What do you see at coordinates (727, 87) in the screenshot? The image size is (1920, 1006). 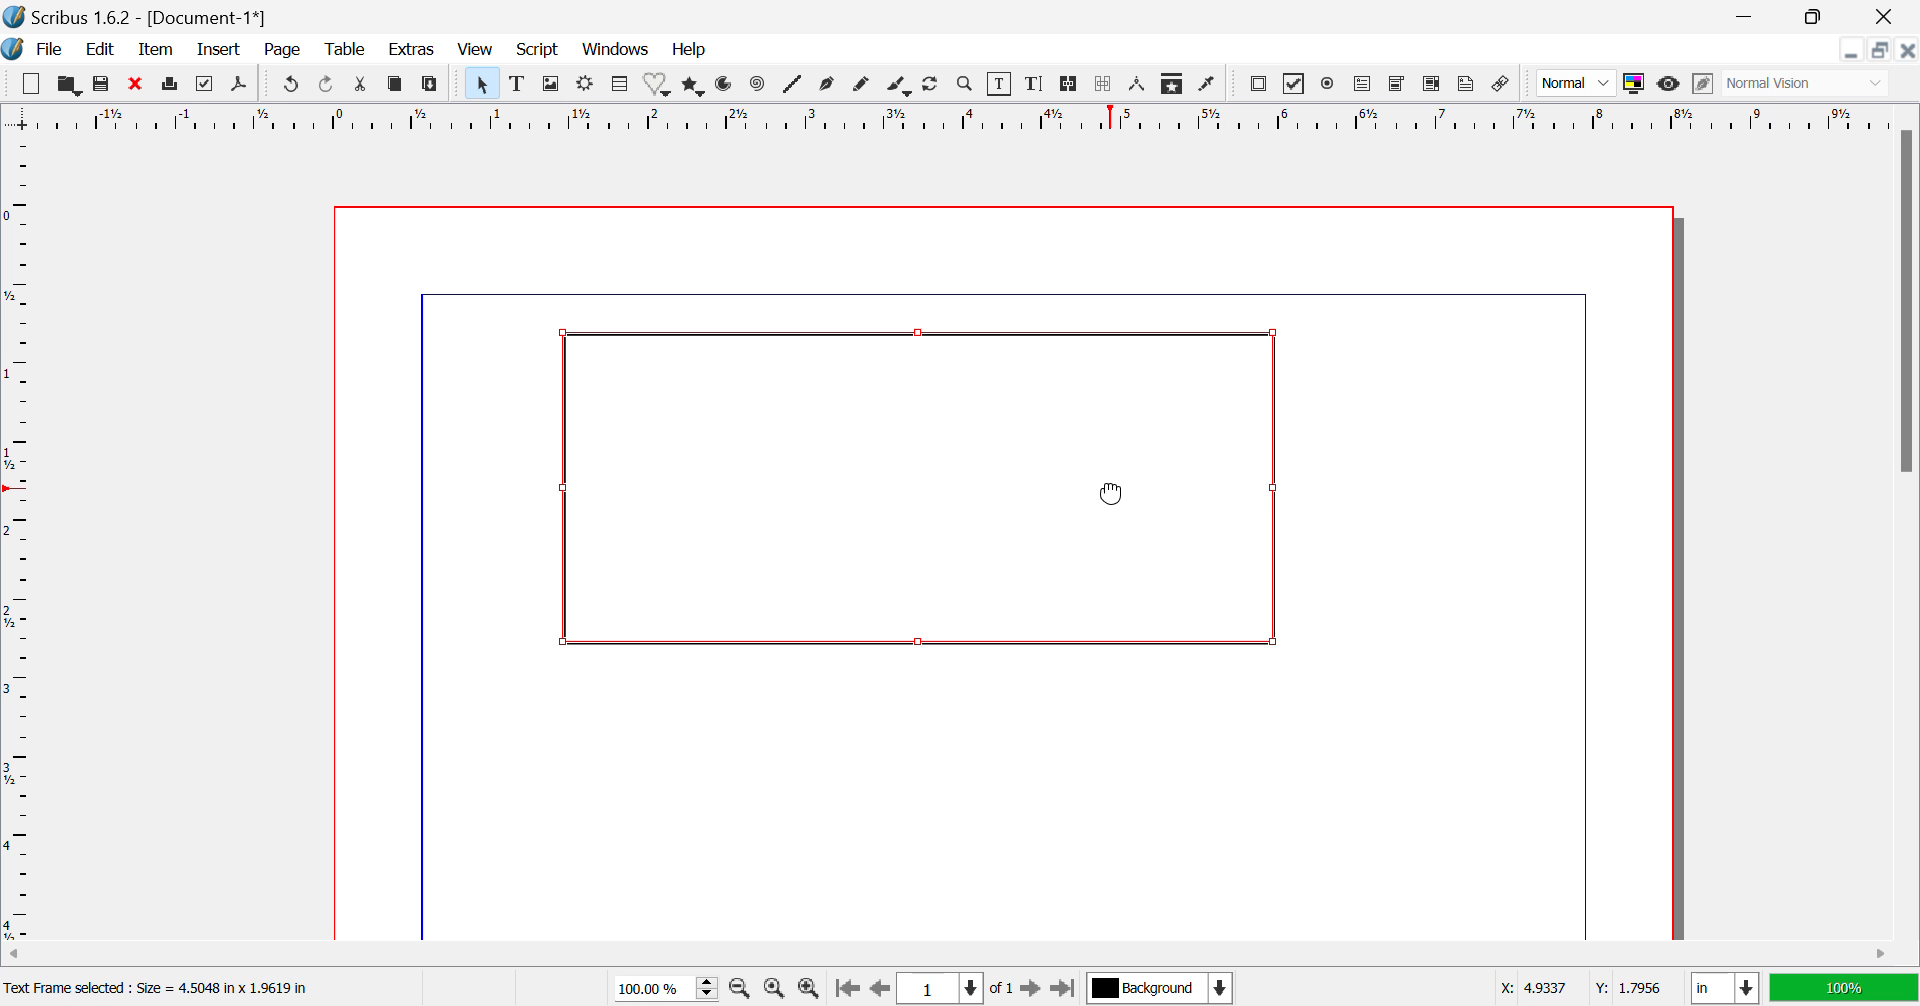 I see `Arcs` at bounding box center [727, 87].